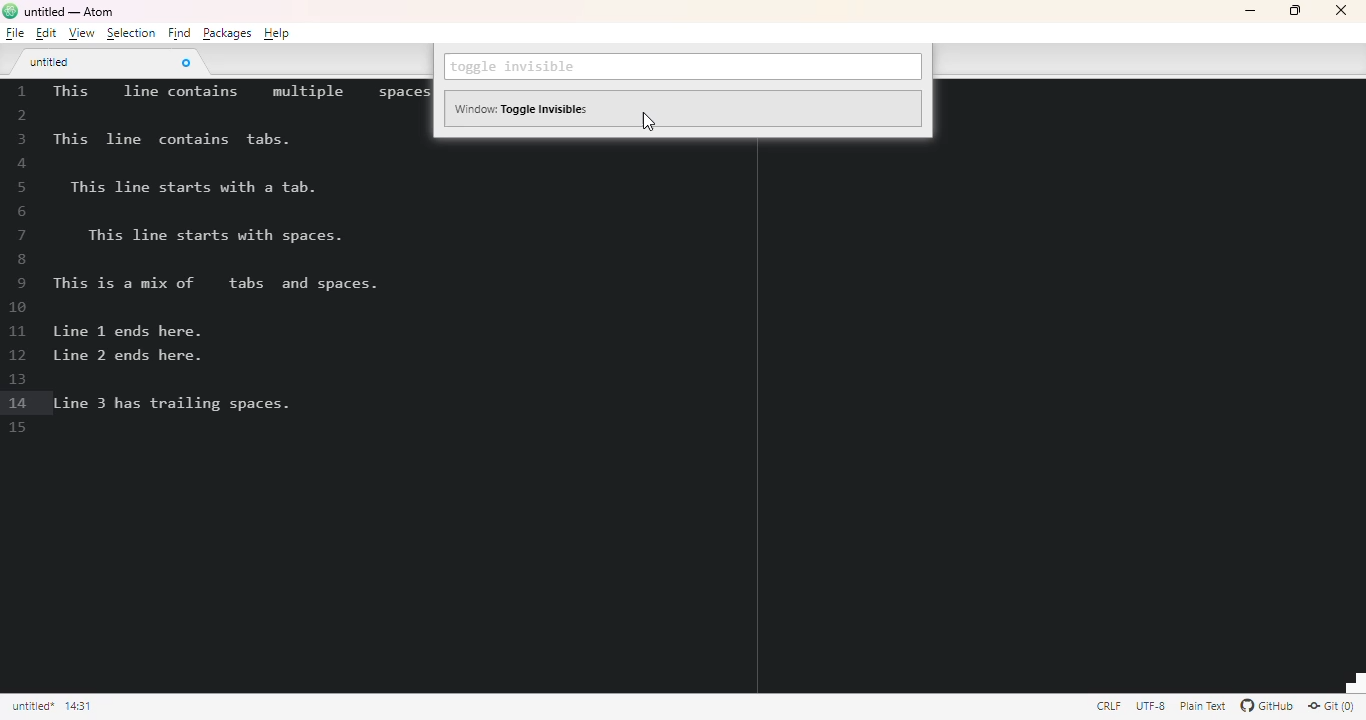 The height and width of the screenshot is (720, 1366). I want to click on close tab, so click(185, 62).